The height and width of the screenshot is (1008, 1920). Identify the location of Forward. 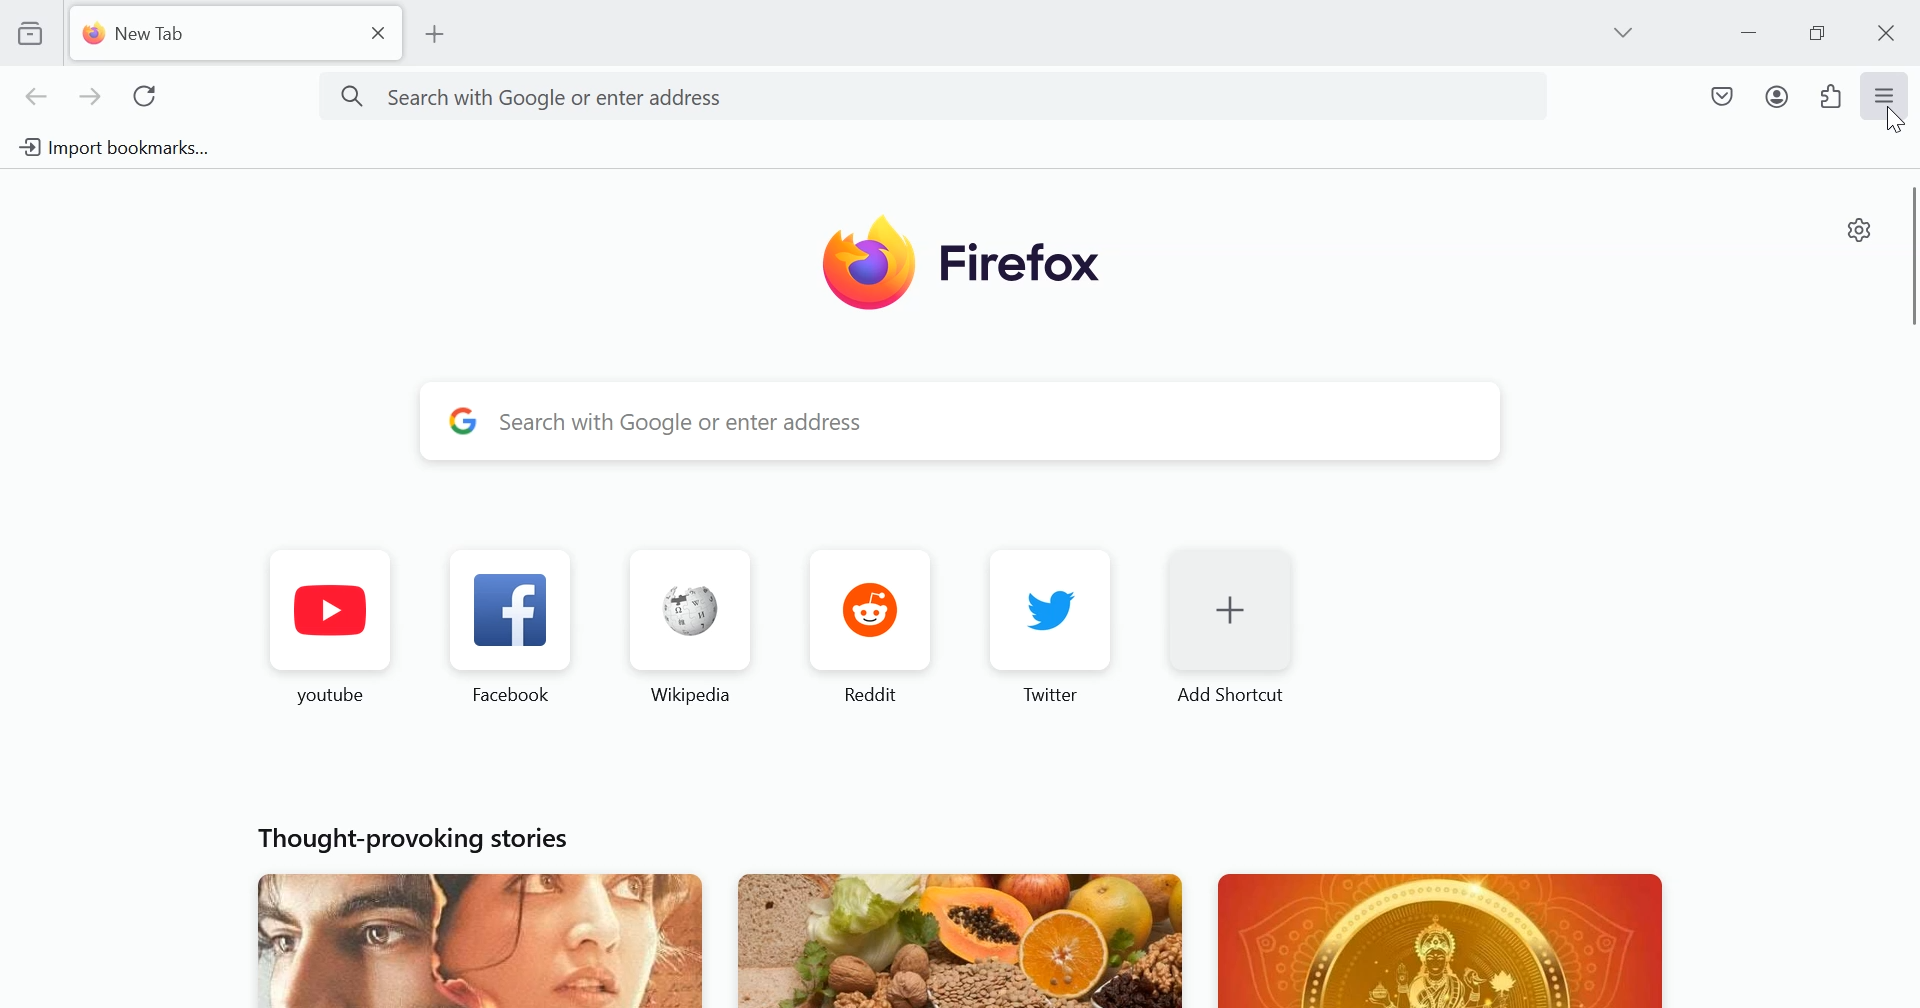
(89, 99).